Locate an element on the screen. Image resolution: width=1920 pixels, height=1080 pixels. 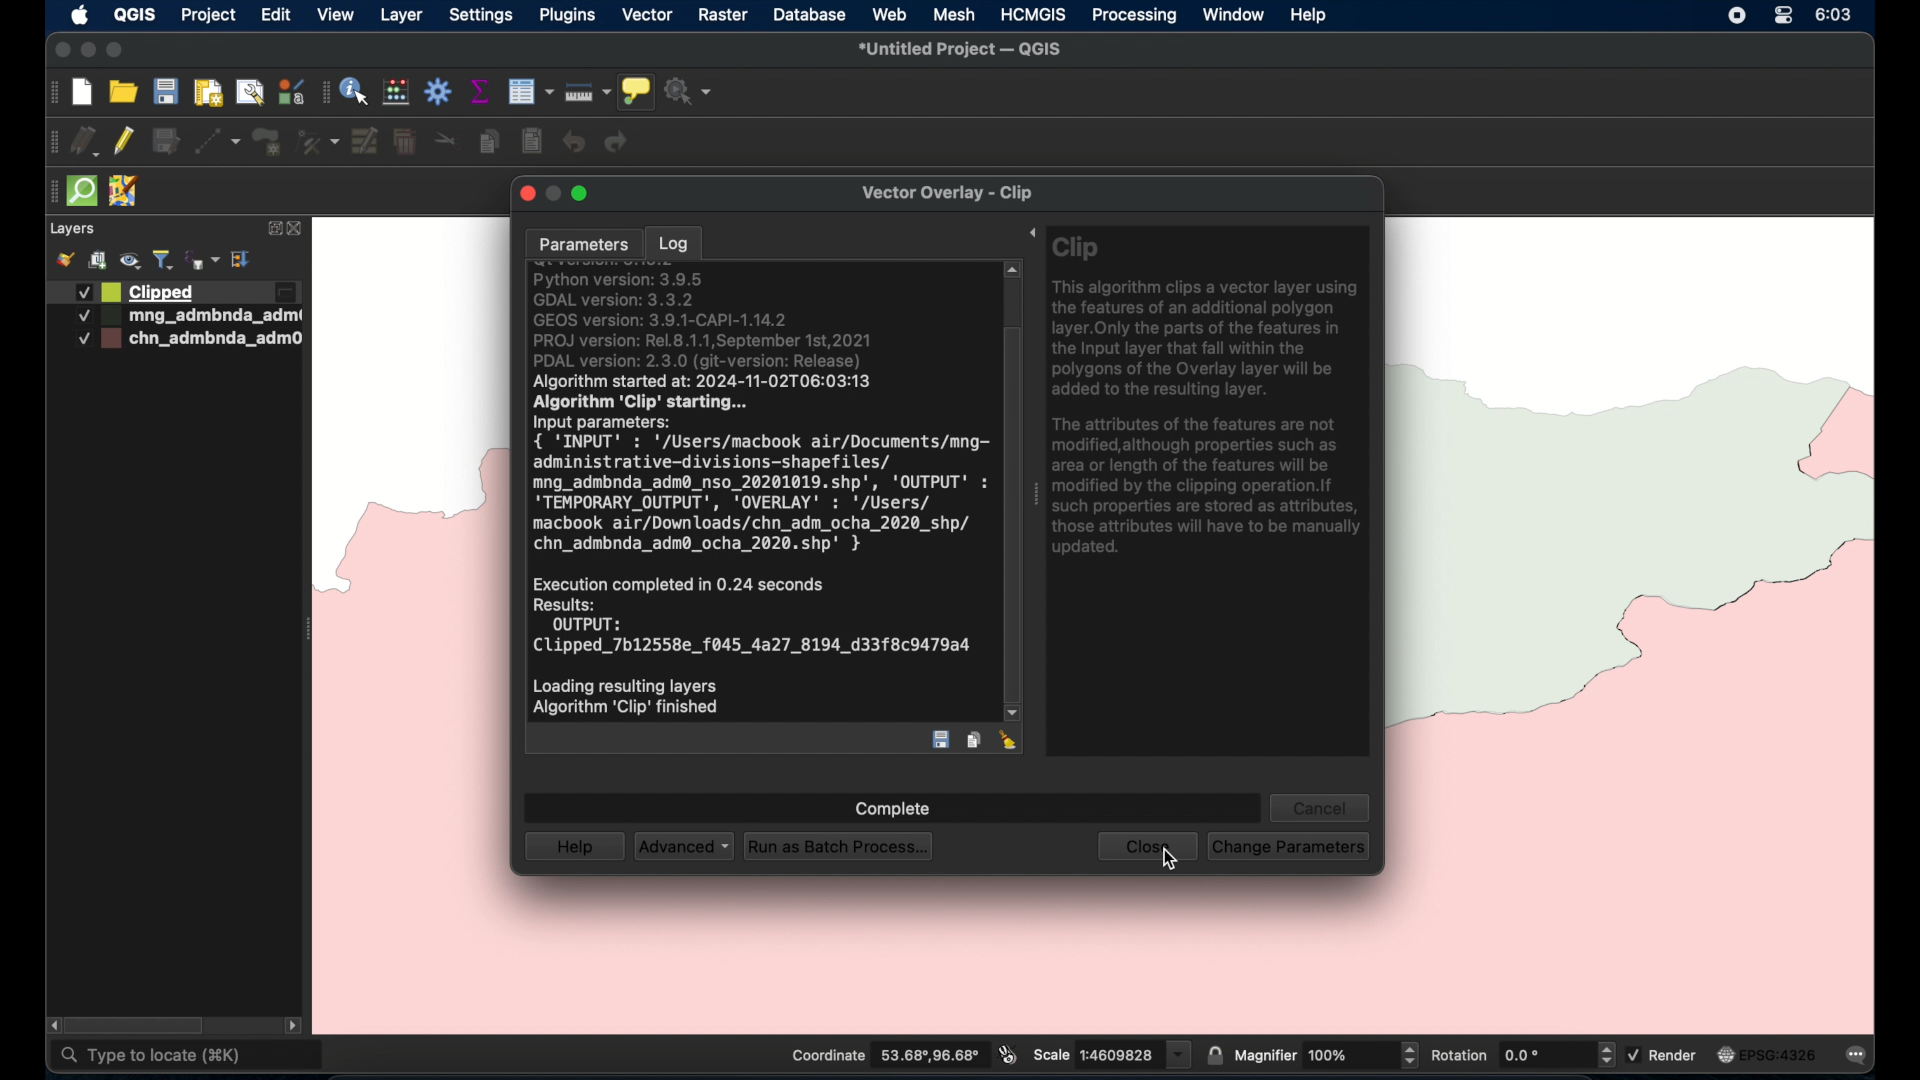
processing is located at coordinates (1135, 17).